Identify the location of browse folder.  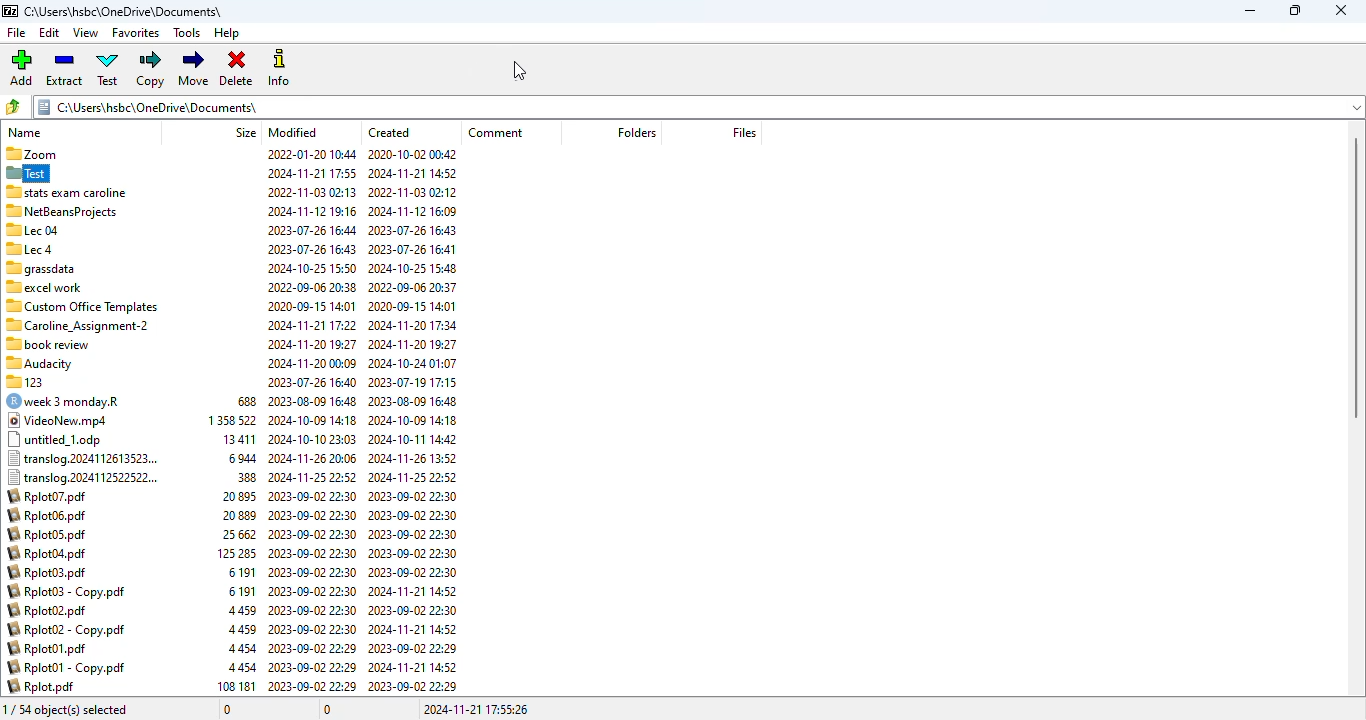
(14, 106).